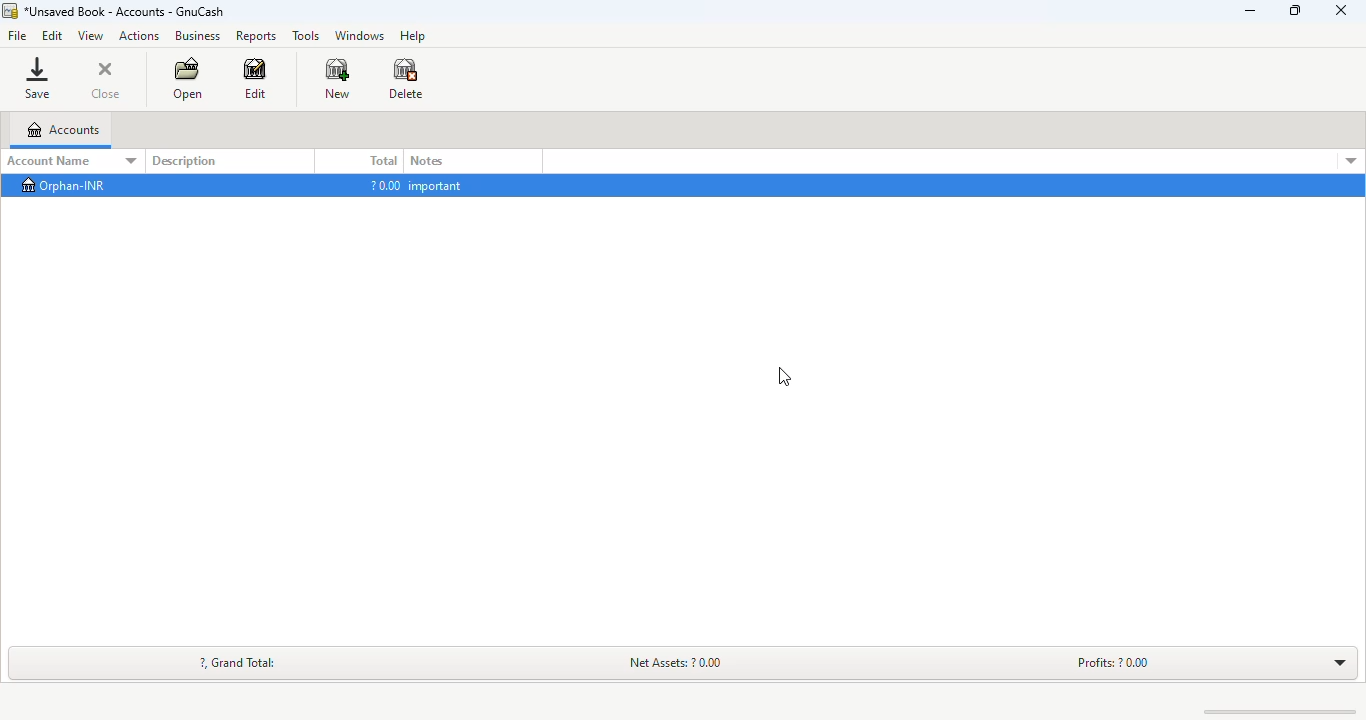 This screenshot has width=1366, height=720. Describe the element at coordinates (384, 160) in the screenshot. I see `total` at that location.